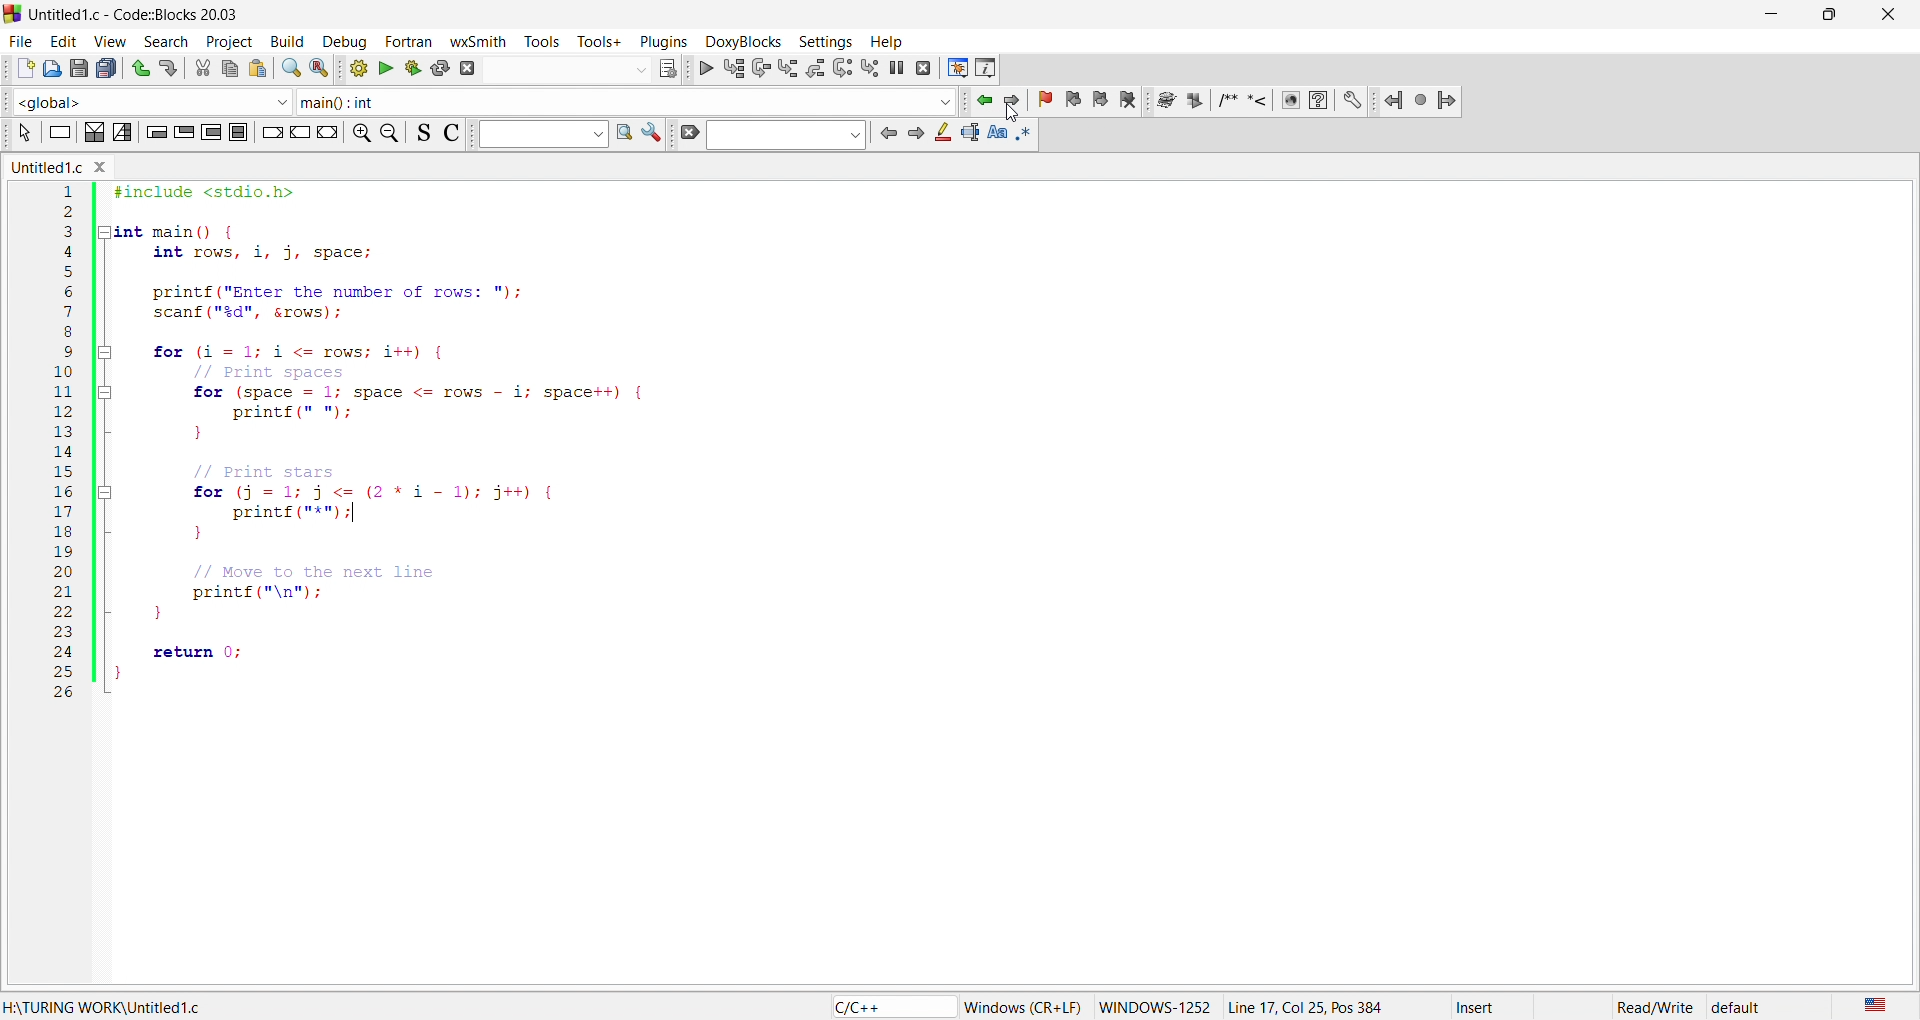 The image size is (1920, 1020). What do you see at coordinates (147, 102) in the screenshot?
I see `function scope` at bounding box center [147, 102].